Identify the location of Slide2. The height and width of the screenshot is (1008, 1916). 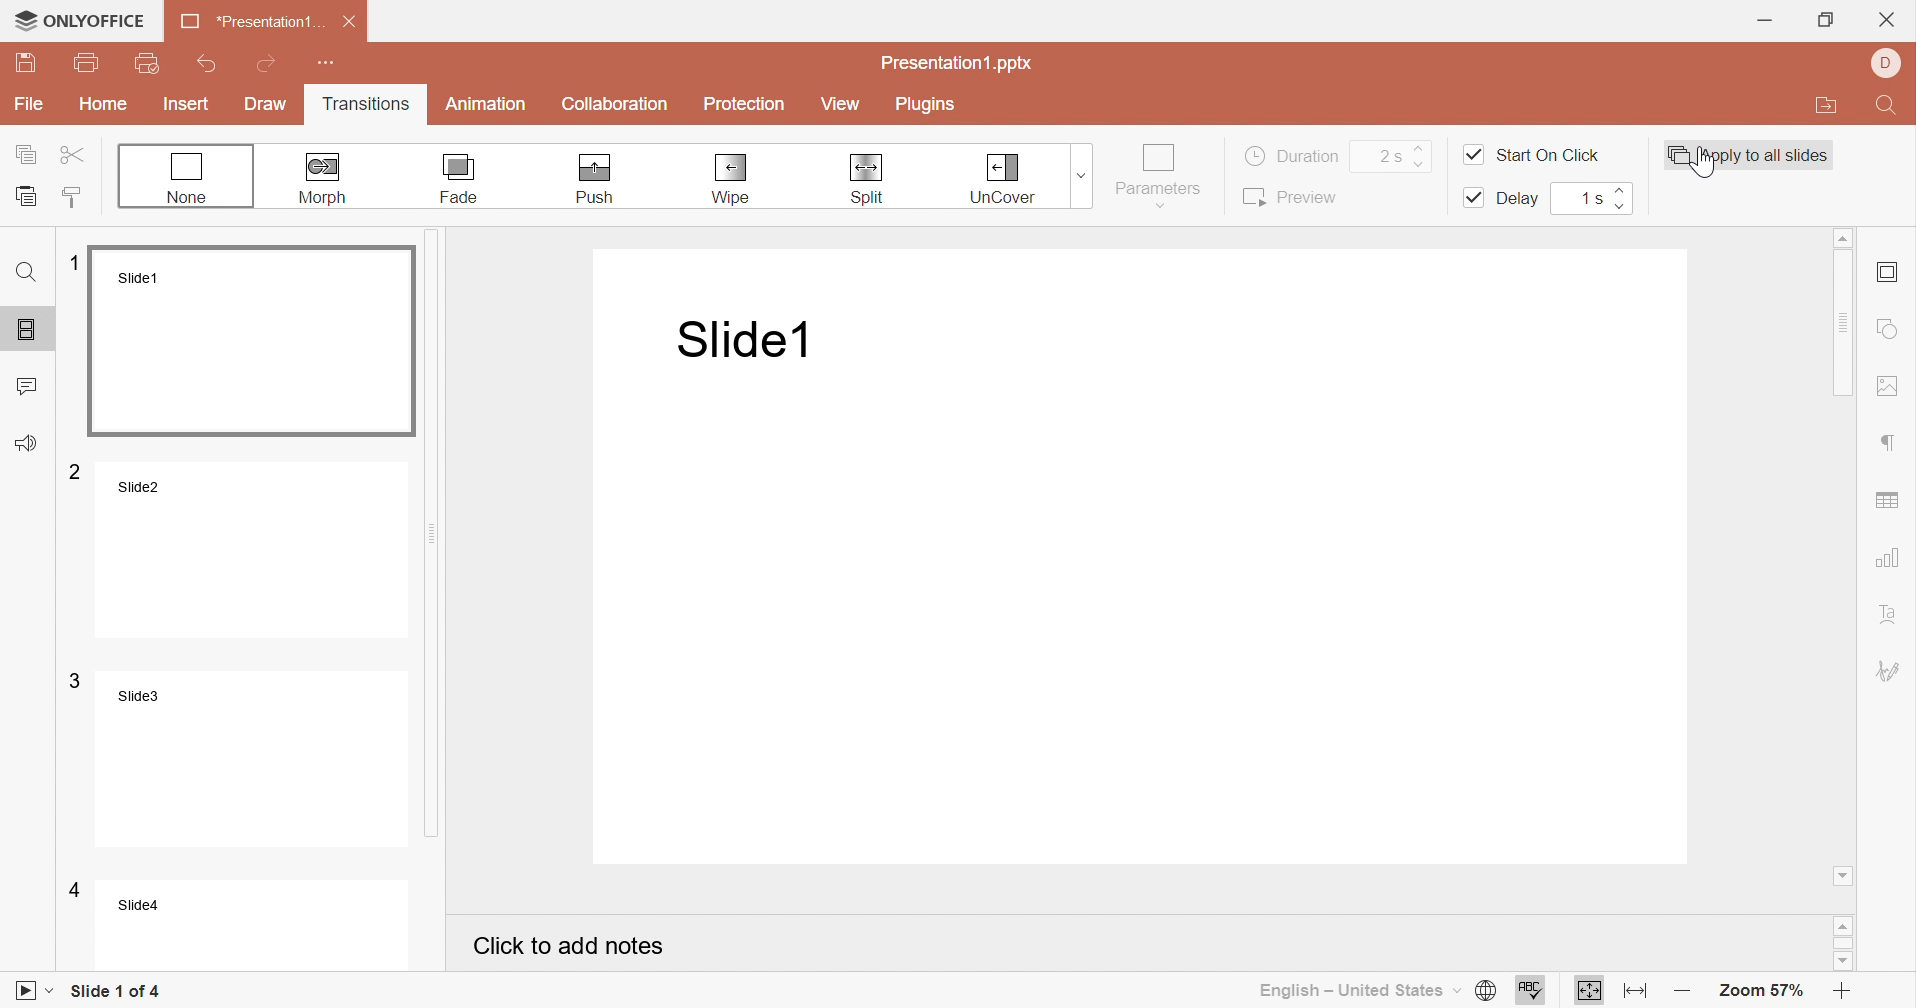
(238, 549).